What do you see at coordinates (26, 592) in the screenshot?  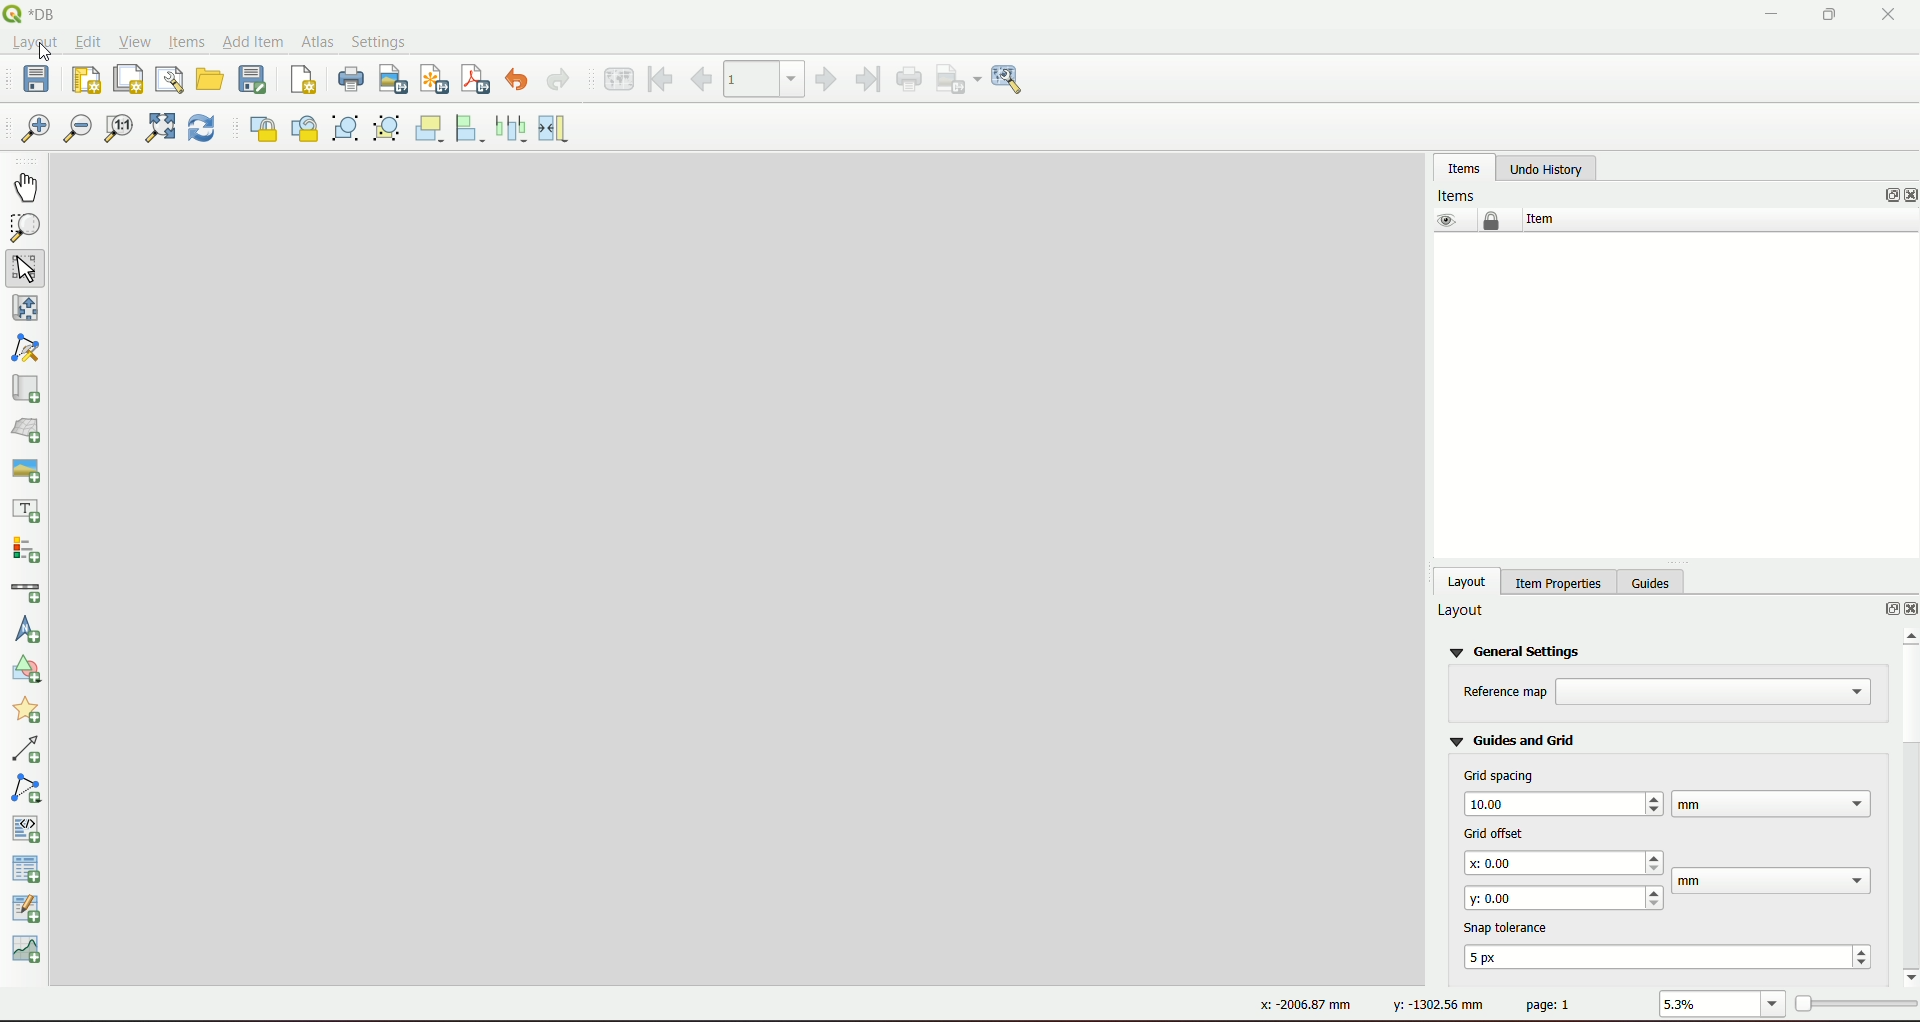 I see `add scale bar` at bounding box center [26, 592].